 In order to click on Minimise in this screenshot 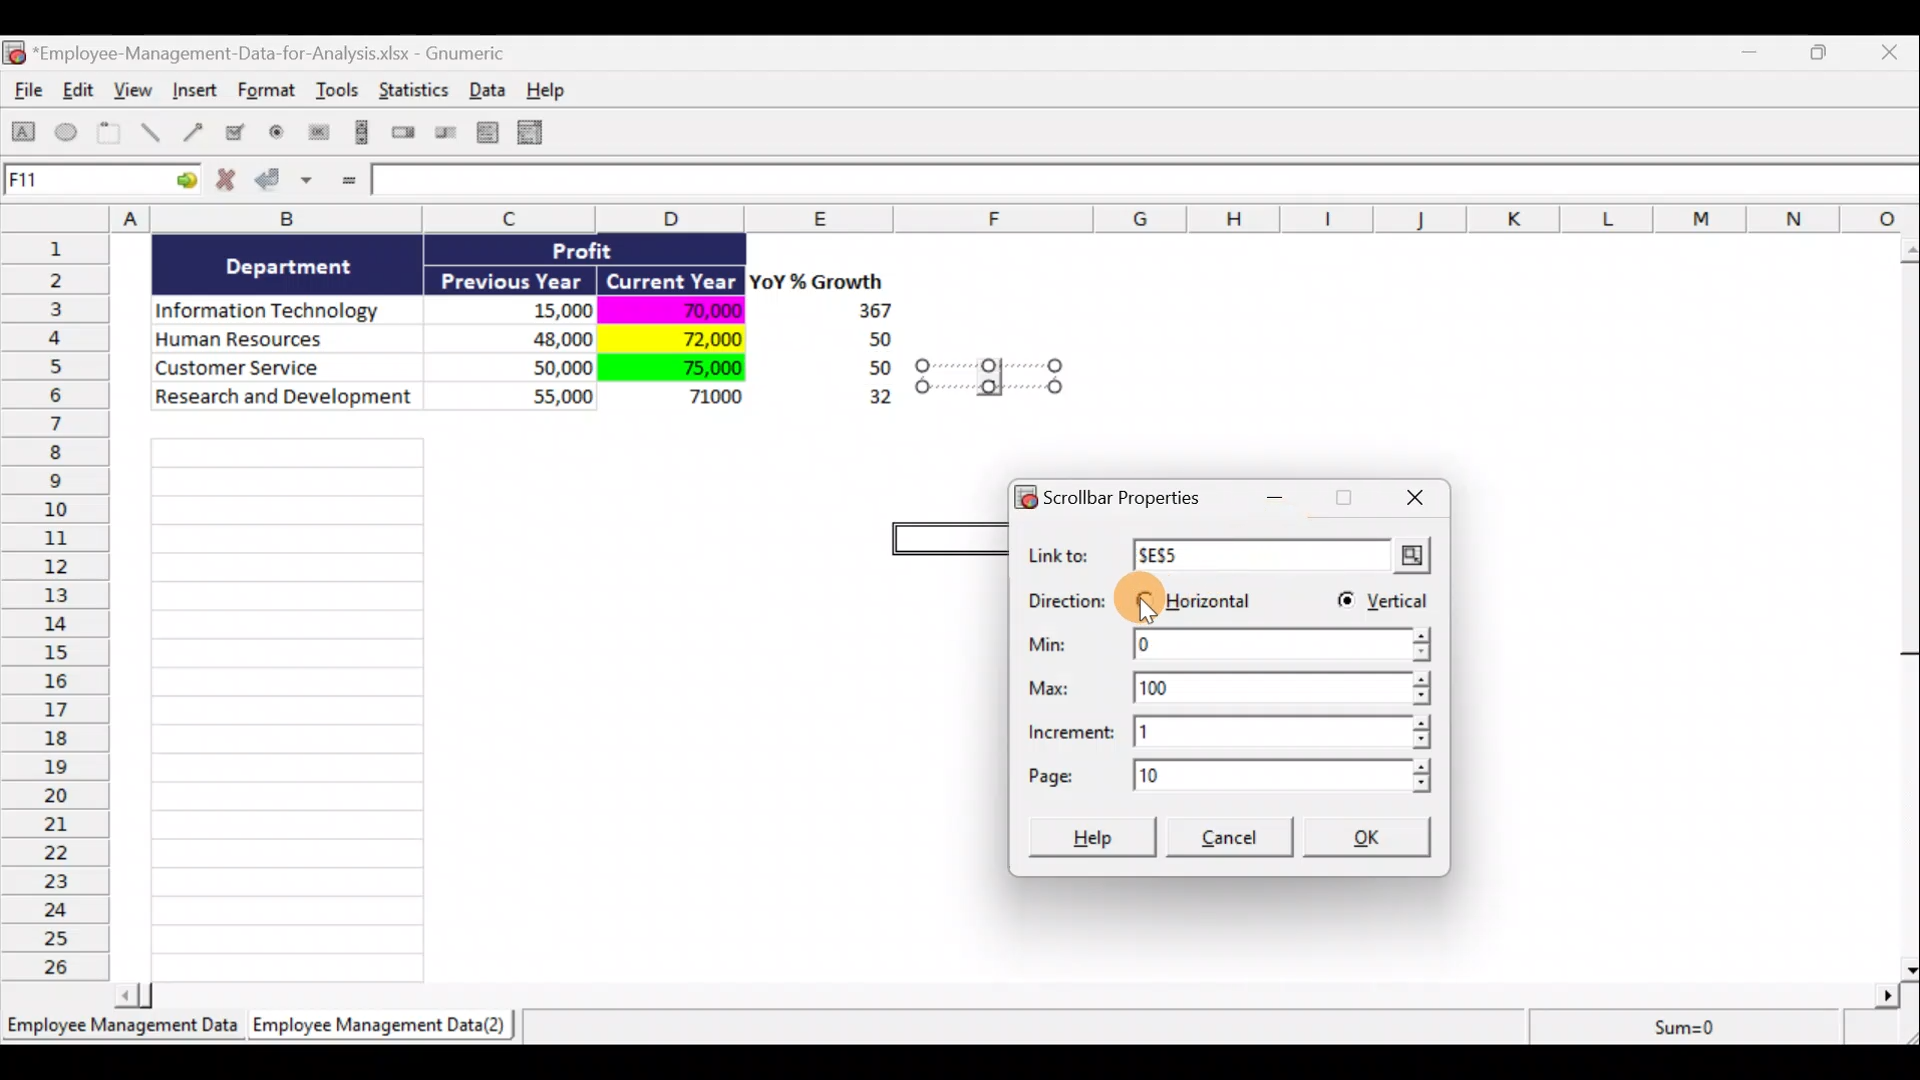, I will do `click(1754, 56)`.